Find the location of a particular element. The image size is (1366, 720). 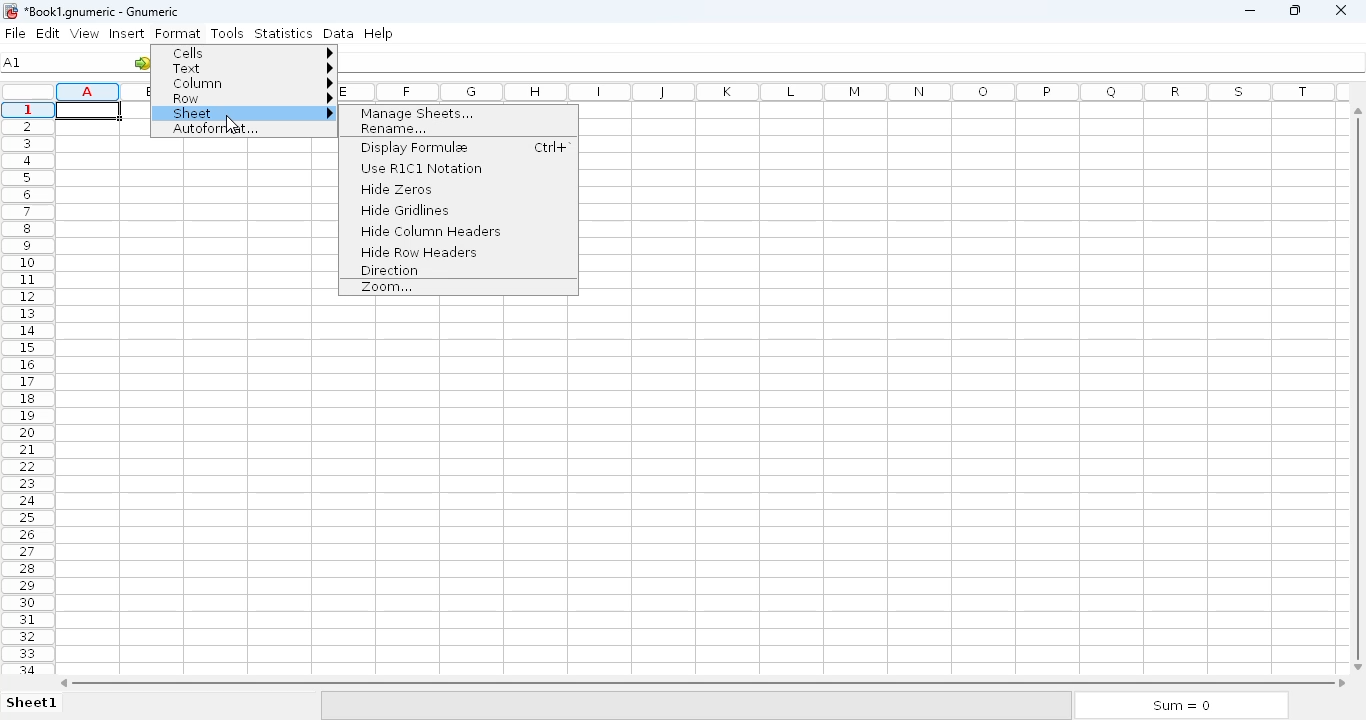

row is located at coordinates (248, 99).